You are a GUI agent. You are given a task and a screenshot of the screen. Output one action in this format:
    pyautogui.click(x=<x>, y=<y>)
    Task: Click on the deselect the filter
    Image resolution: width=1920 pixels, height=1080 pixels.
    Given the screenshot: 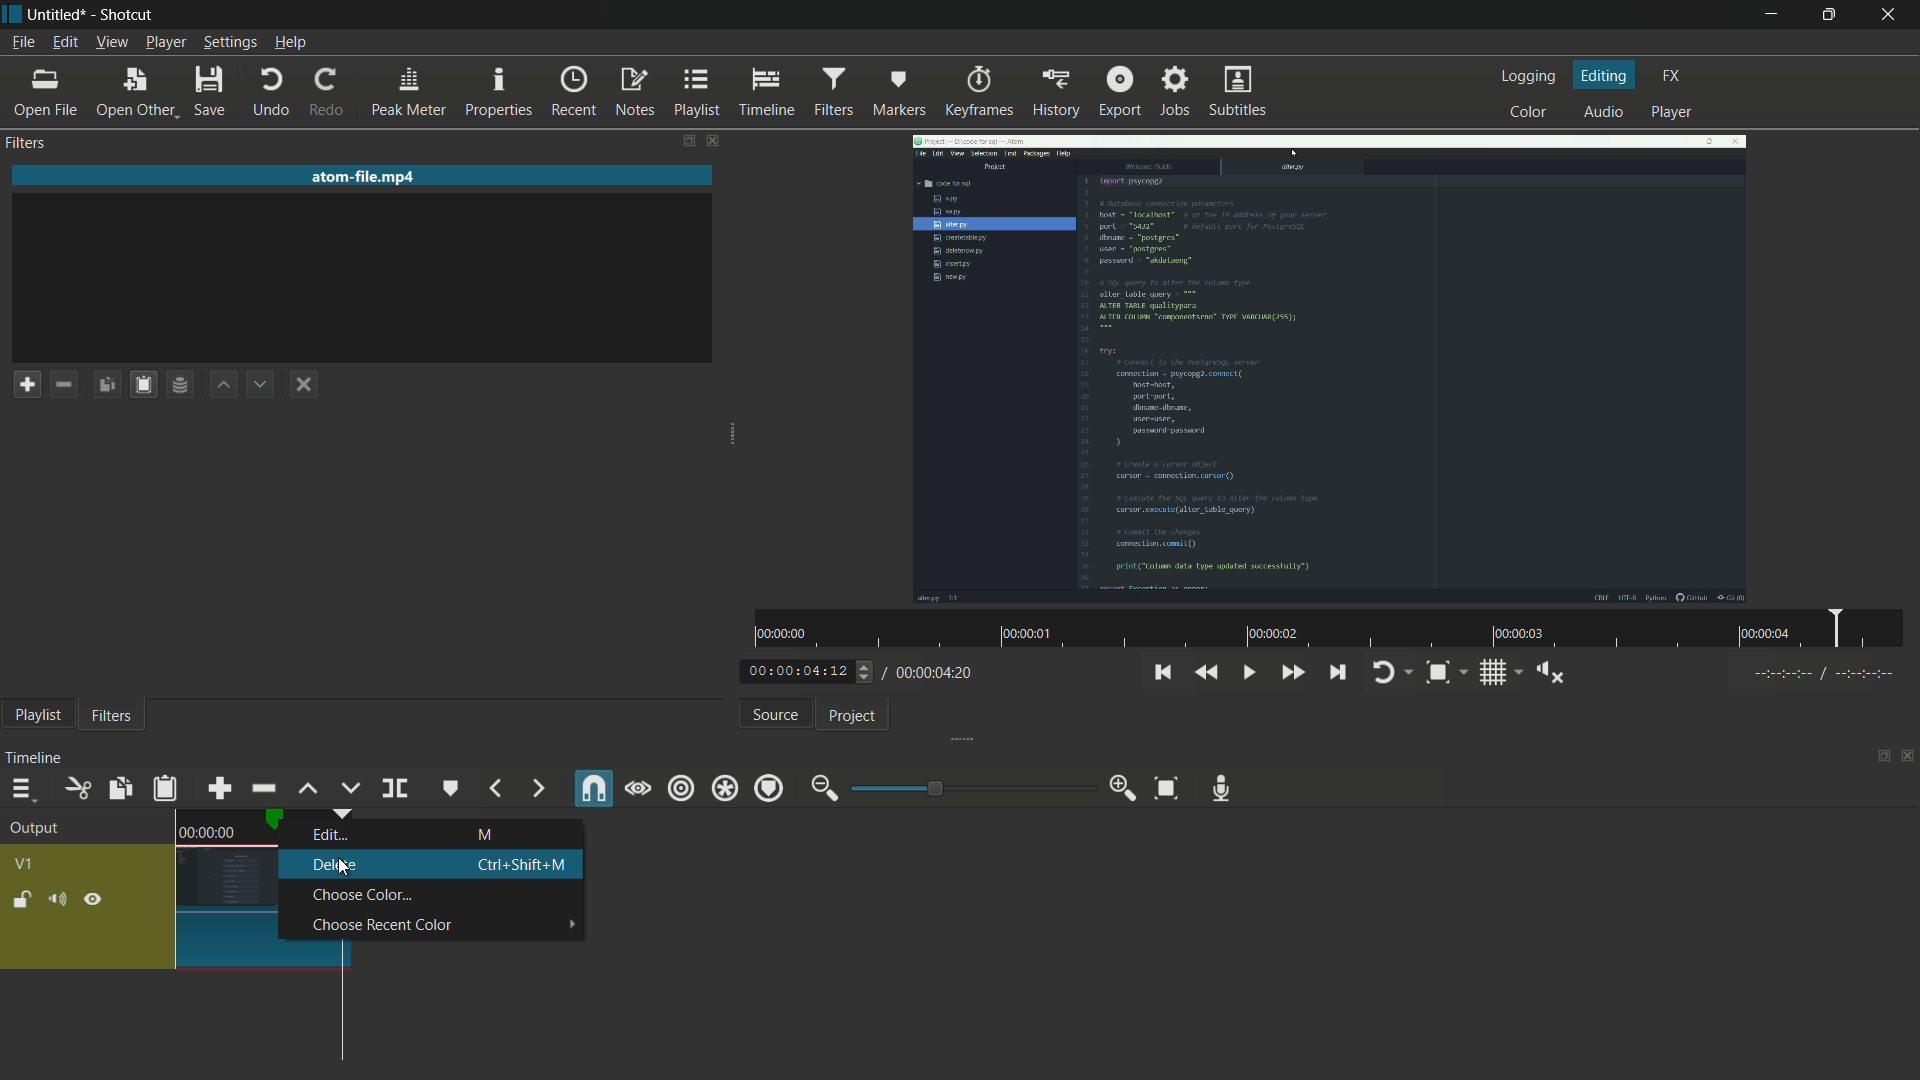 What is the action you would take?
    pyautogui.click(x=304, y=385)
    